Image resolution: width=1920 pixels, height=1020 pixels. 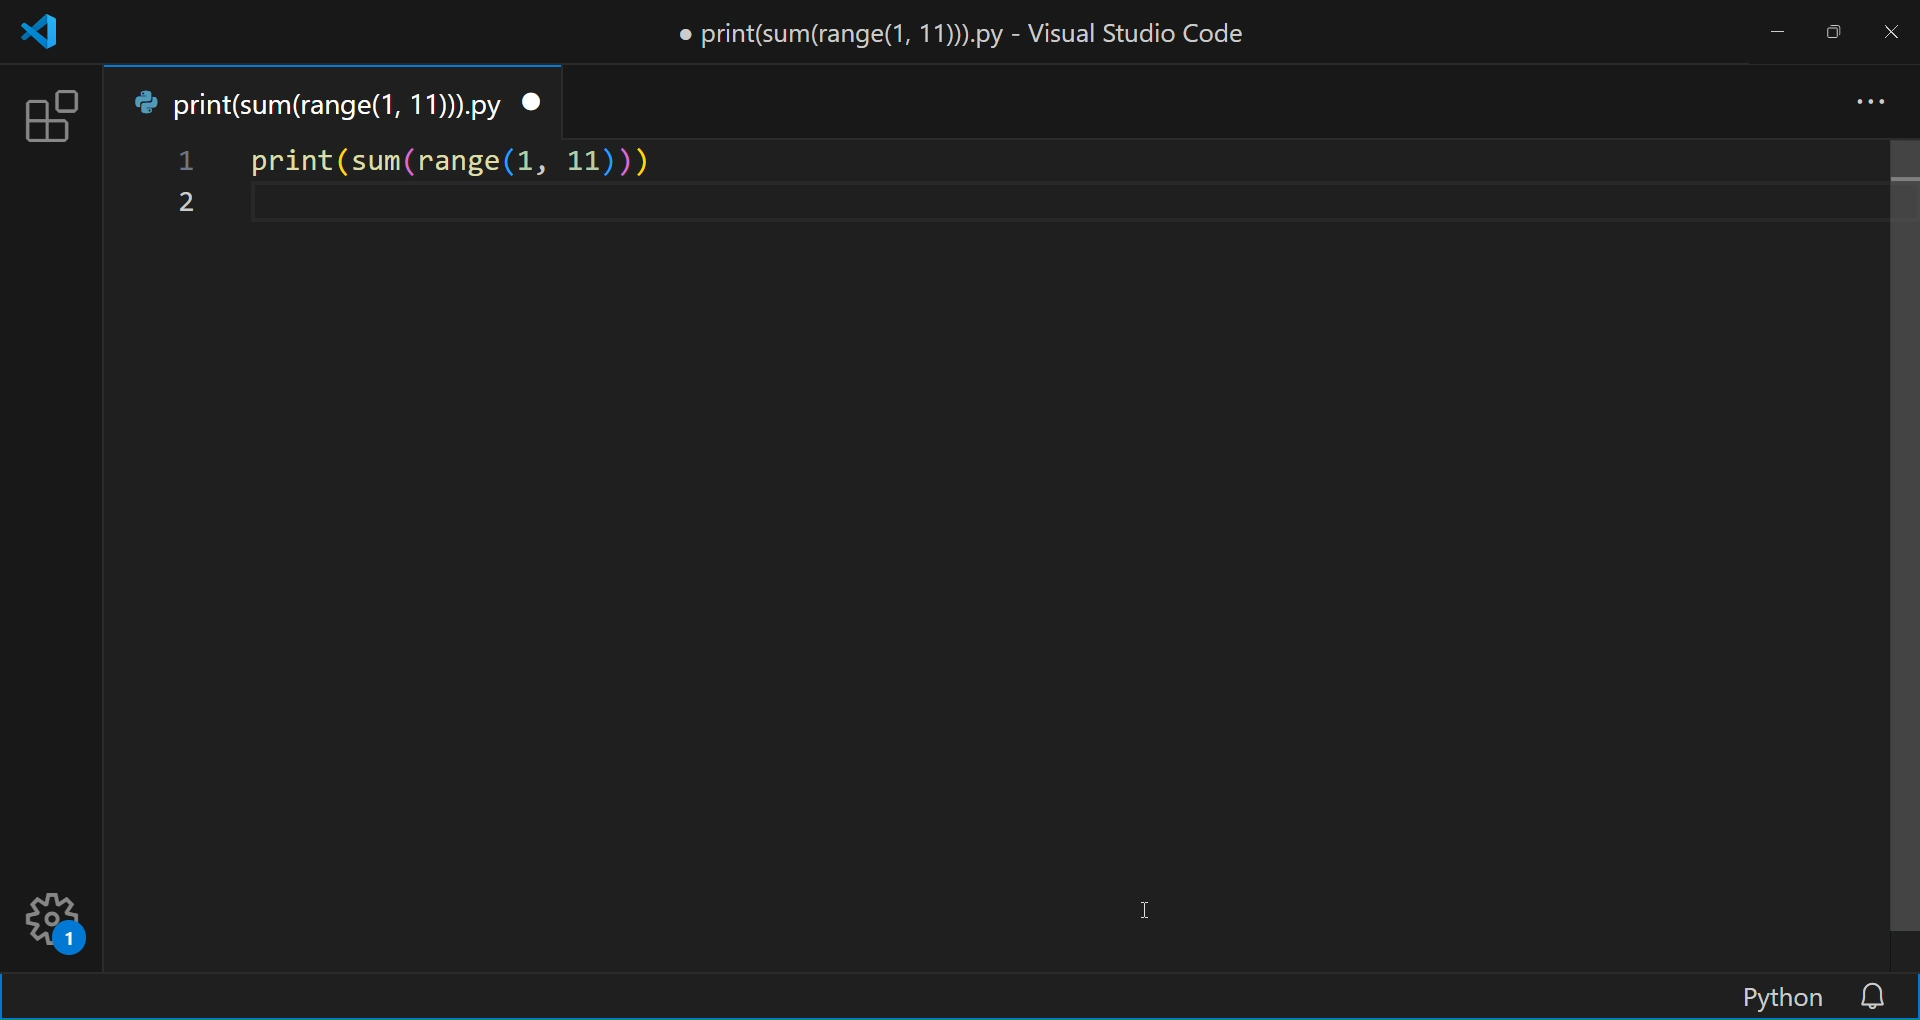 What do you see at coordinates (315, 101) in the screenshot?
I see `tab name` at bounding box center [315, 101].